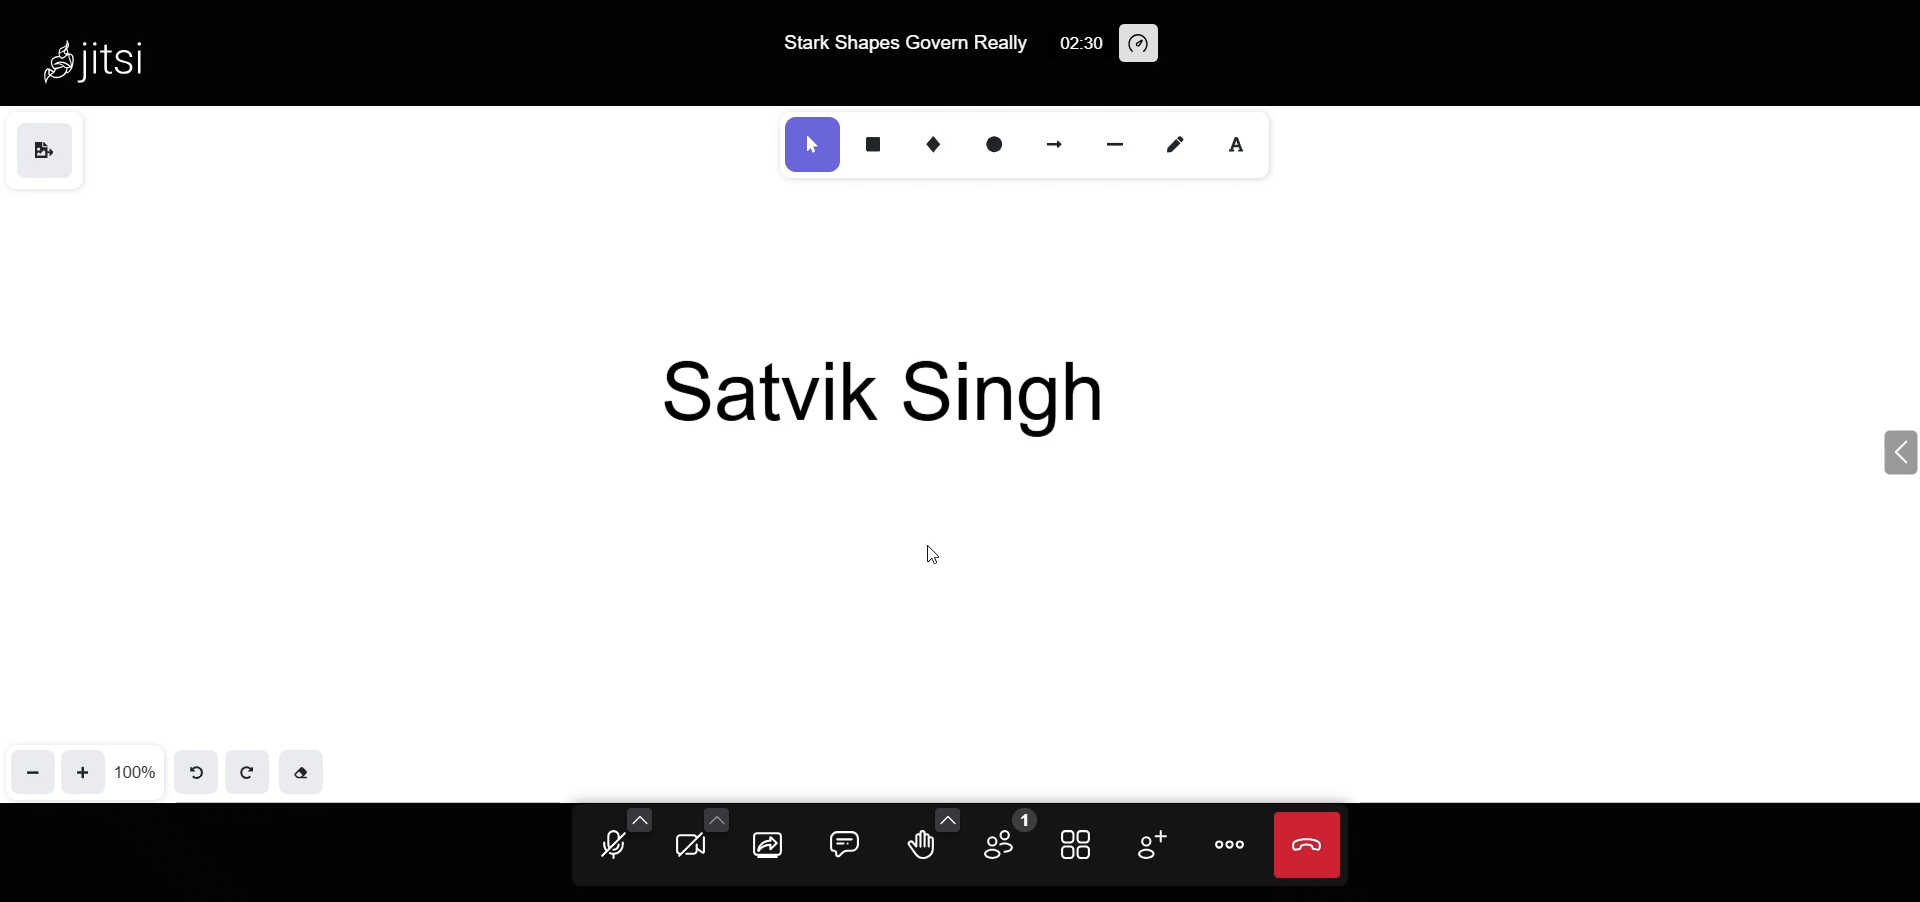 This screenshot has width=1920, height=902. I want to click on diamond, so click(930, 145).